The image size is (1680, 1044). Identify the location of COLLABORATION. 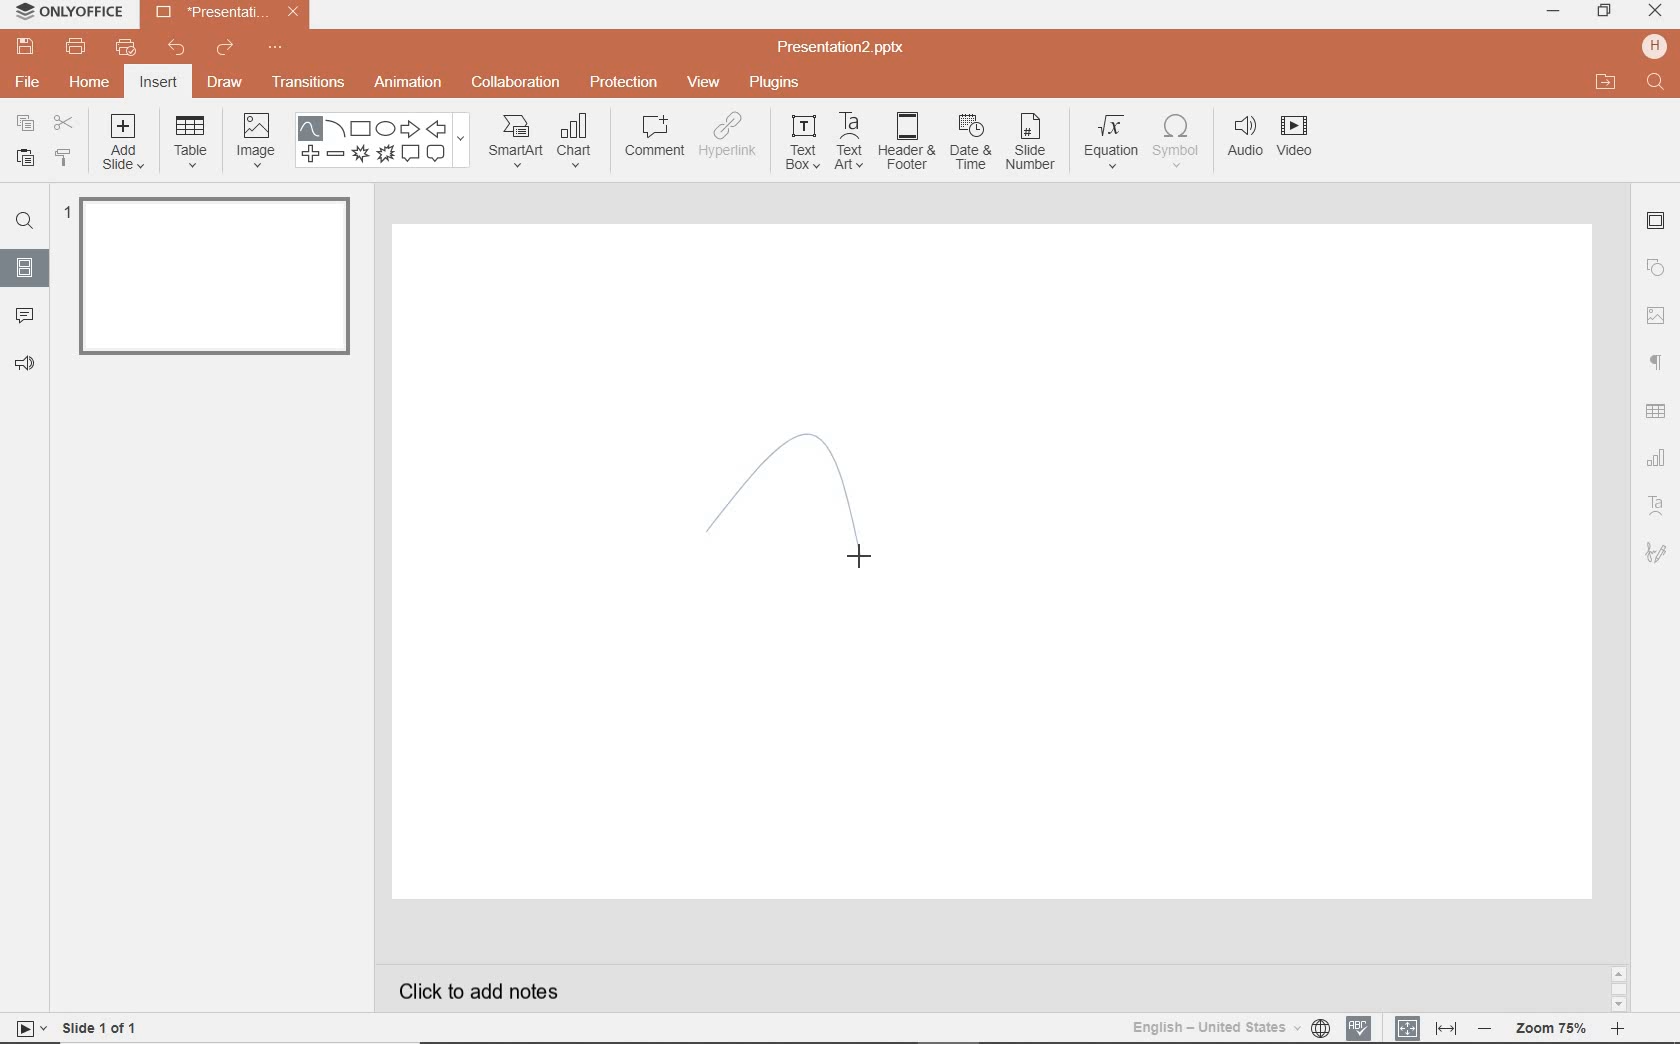
(516, 81).